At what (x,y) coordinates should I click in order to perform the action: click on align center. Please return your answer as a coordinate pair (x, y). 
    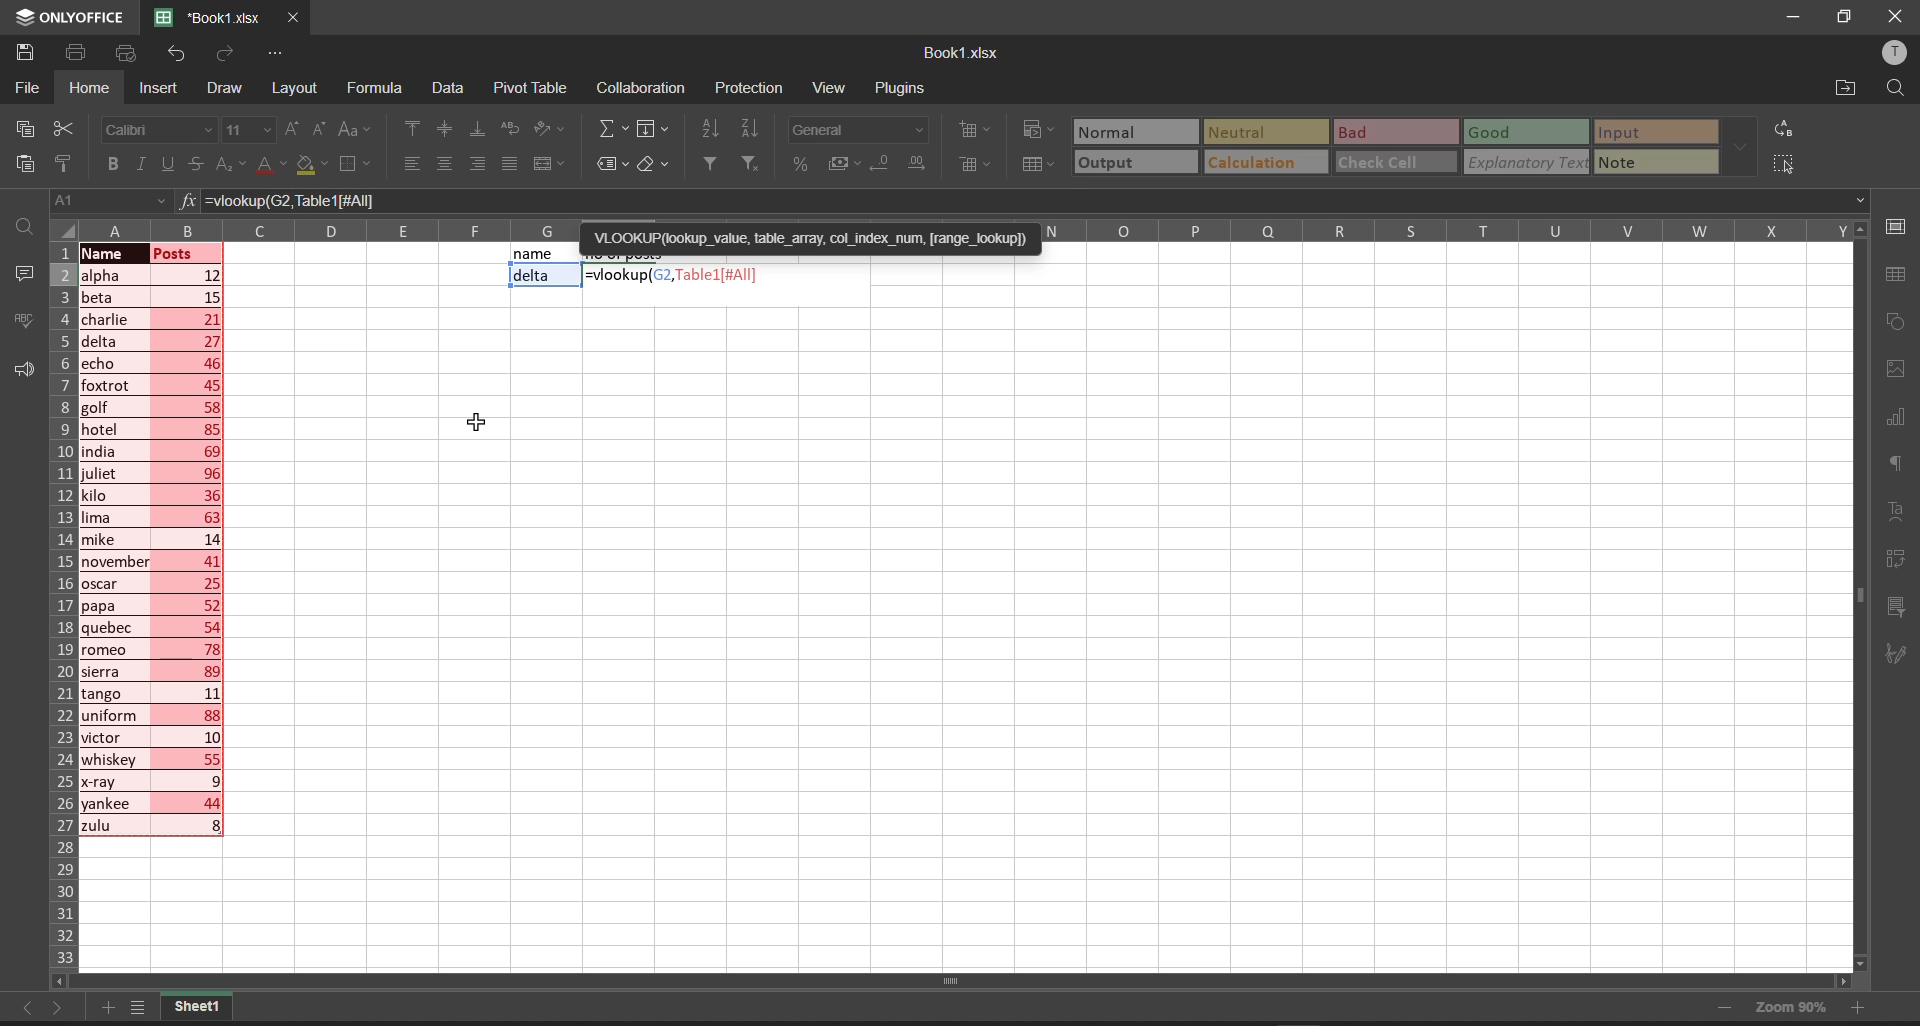
    Looking at the image, I should click on (443, 130).